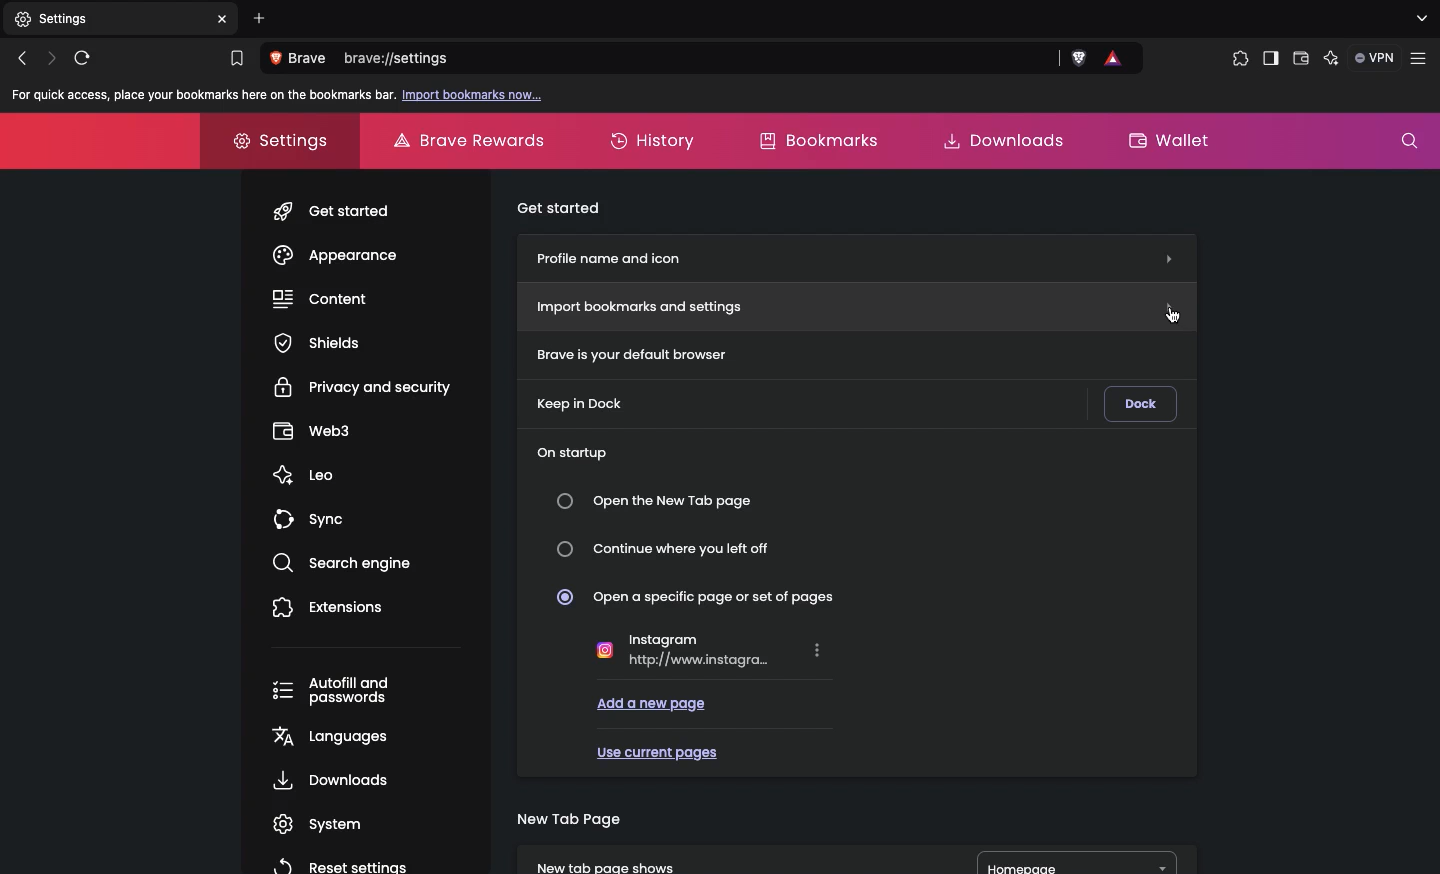 The image size is (1440, 874). Describe the element at coordinates (337, 864) in the screenshot. I see `Reset settings` at that location.